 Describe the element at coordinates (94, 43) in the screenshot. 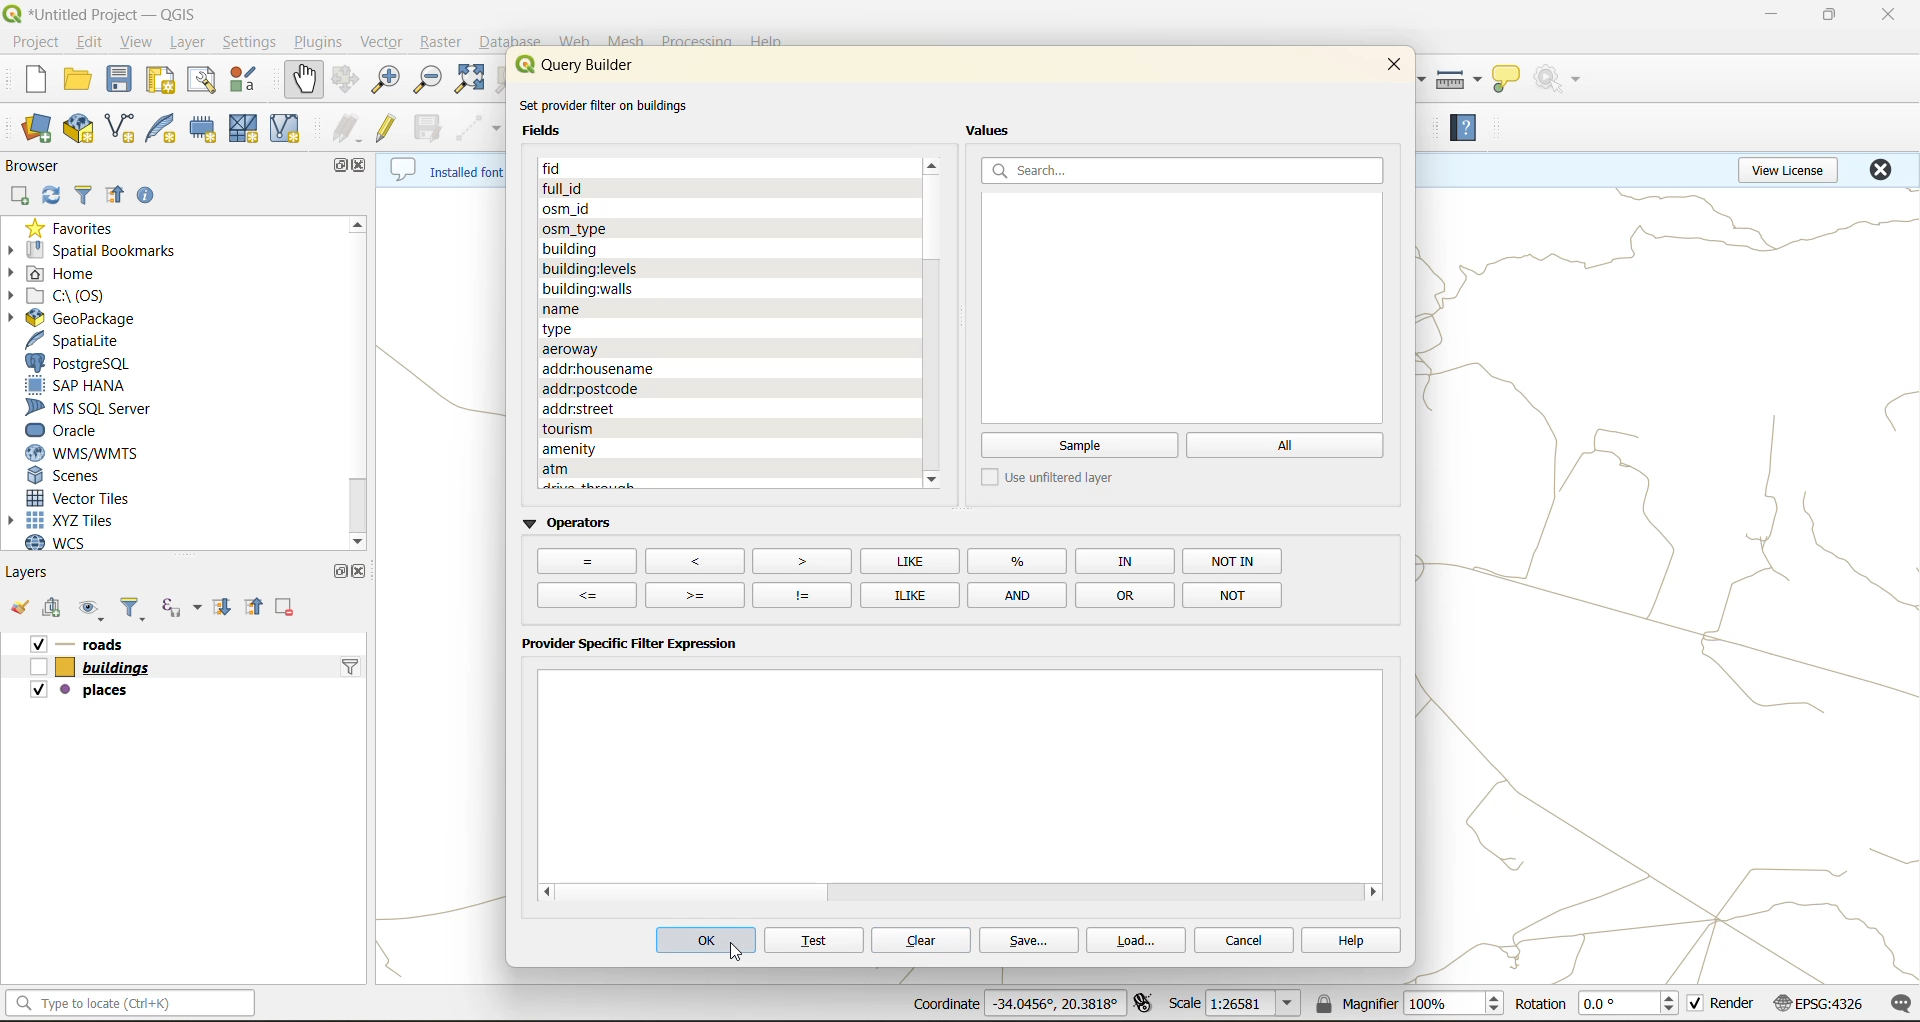

I see `edit` at that location.